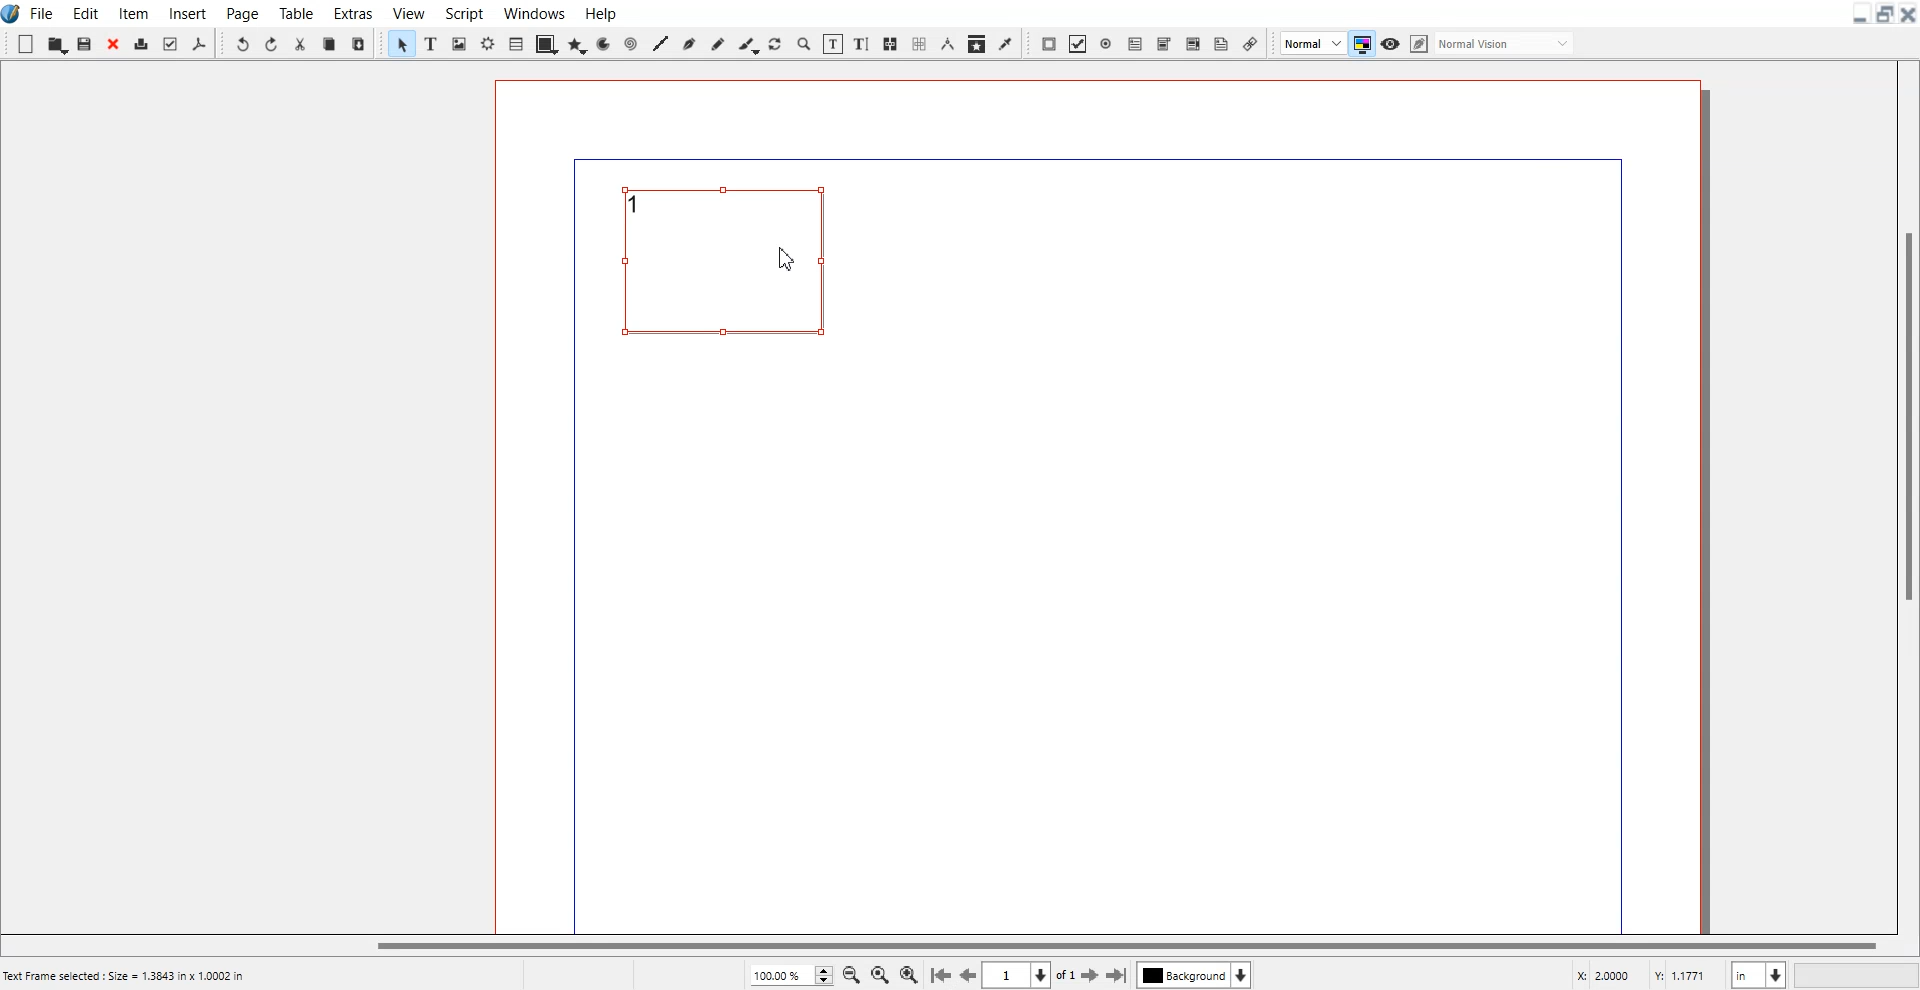  Describe the element at coordinates (917, 44) in the screenshot. I see `Unlink Text Frame` at that location.